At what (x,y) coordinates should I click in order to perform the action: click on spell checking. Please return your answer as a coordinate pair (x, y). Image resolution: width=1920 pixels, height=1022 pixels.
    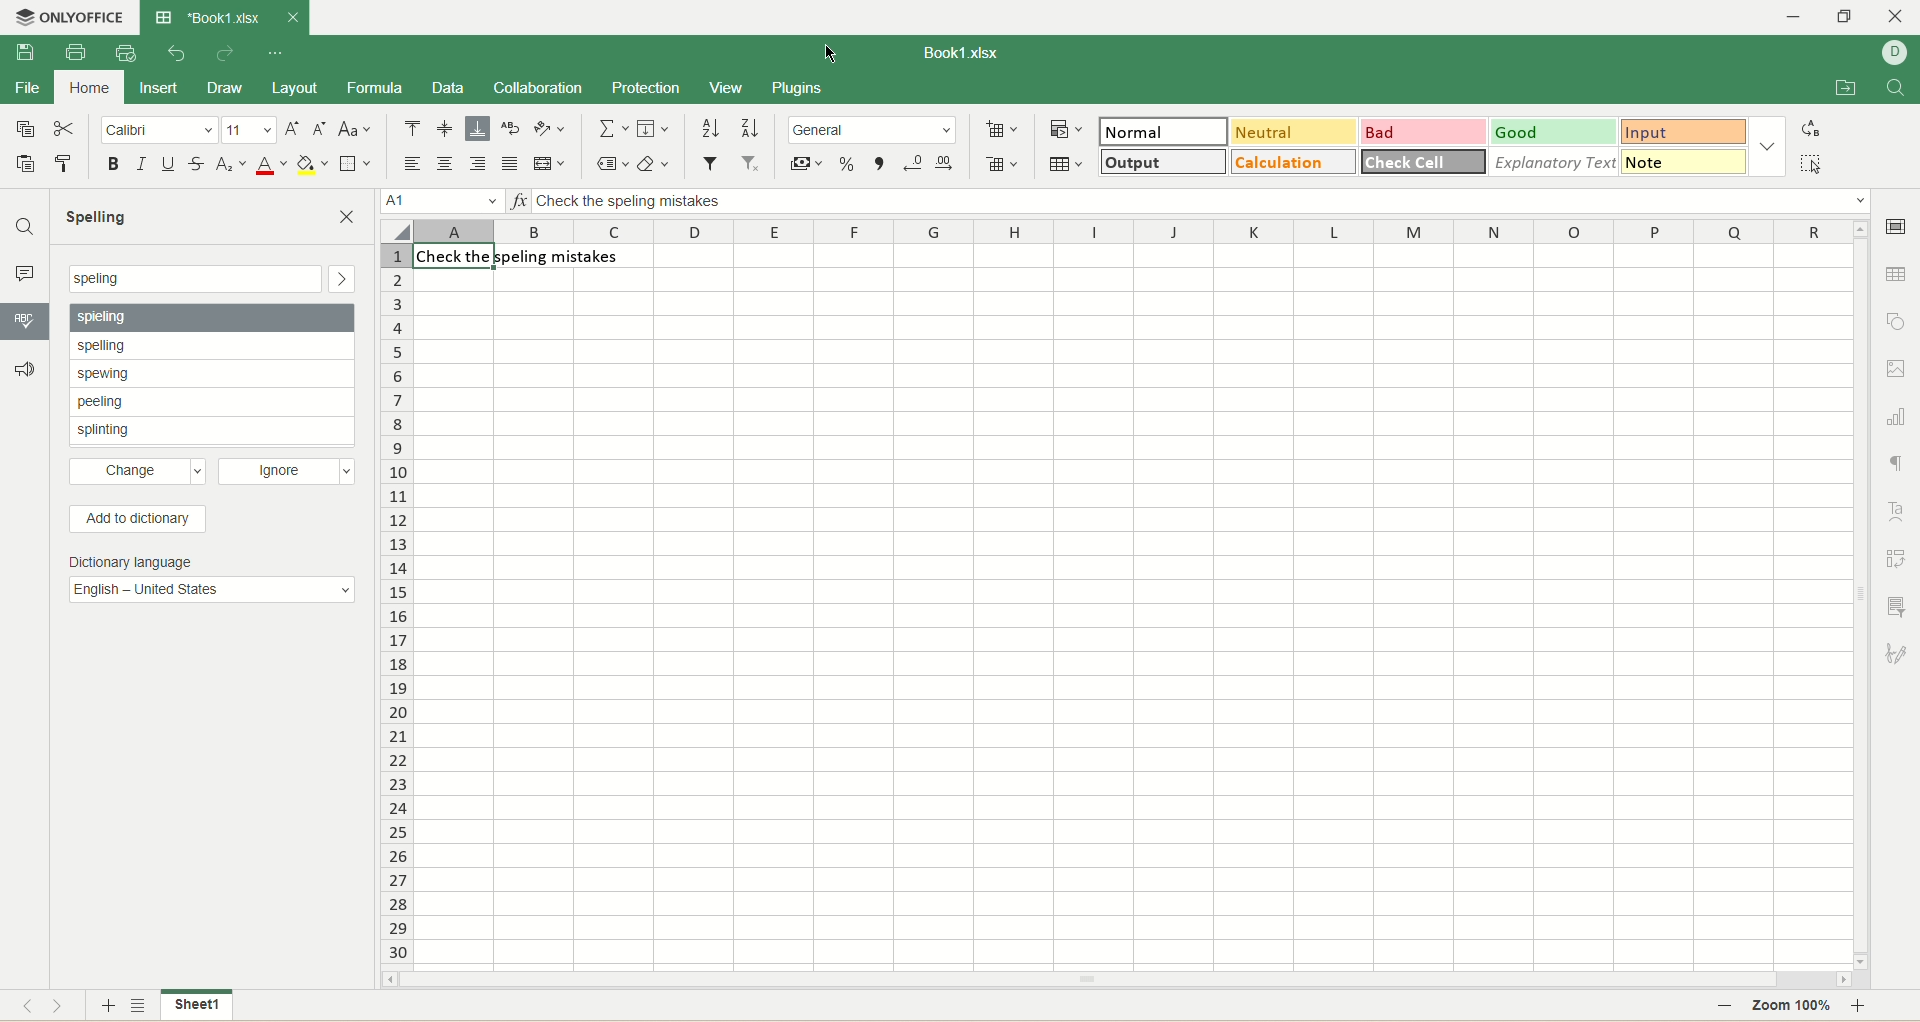
    Looking at the image, I should click on (25, 322).